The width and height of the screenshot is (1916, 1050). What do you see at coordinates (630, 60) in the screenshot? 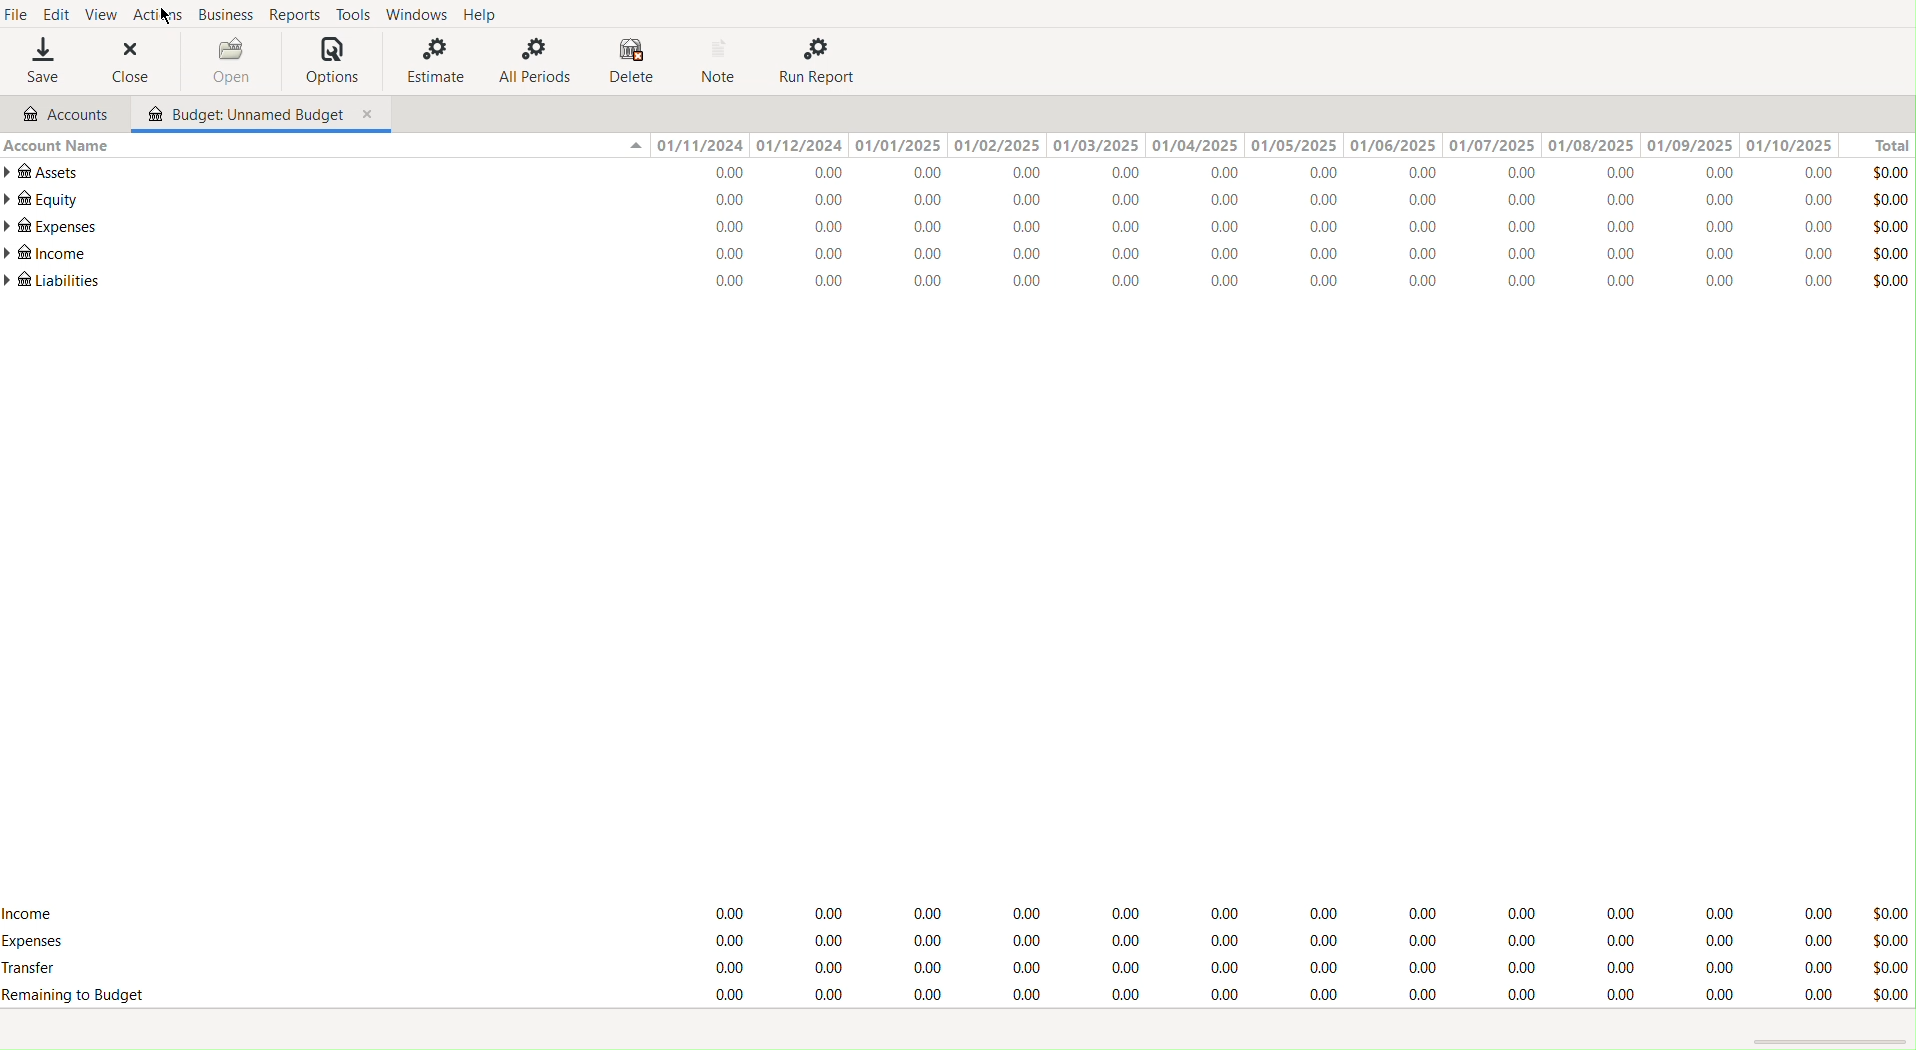
I see `Delete` at bounding box center [630, 60].